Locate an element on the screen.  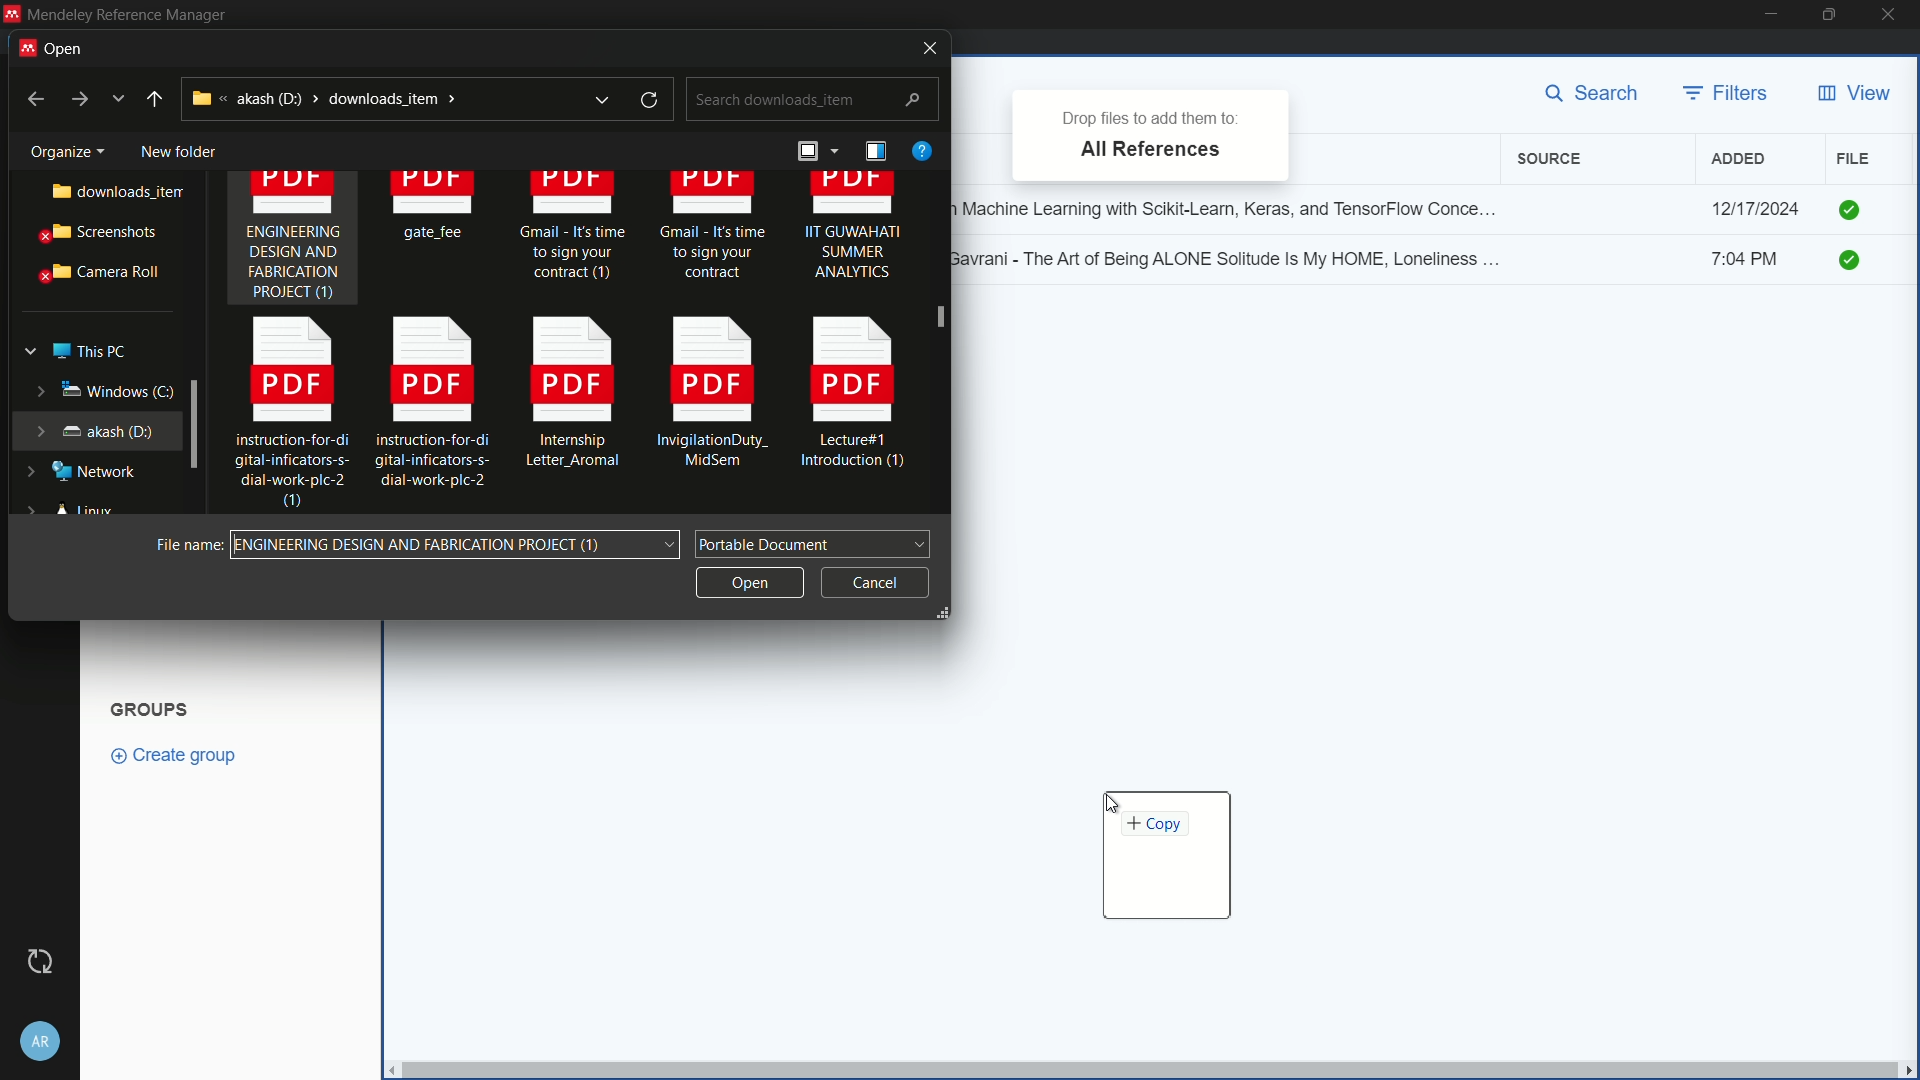
Mendeley Reference Manager is located at coordinates (127, 14).